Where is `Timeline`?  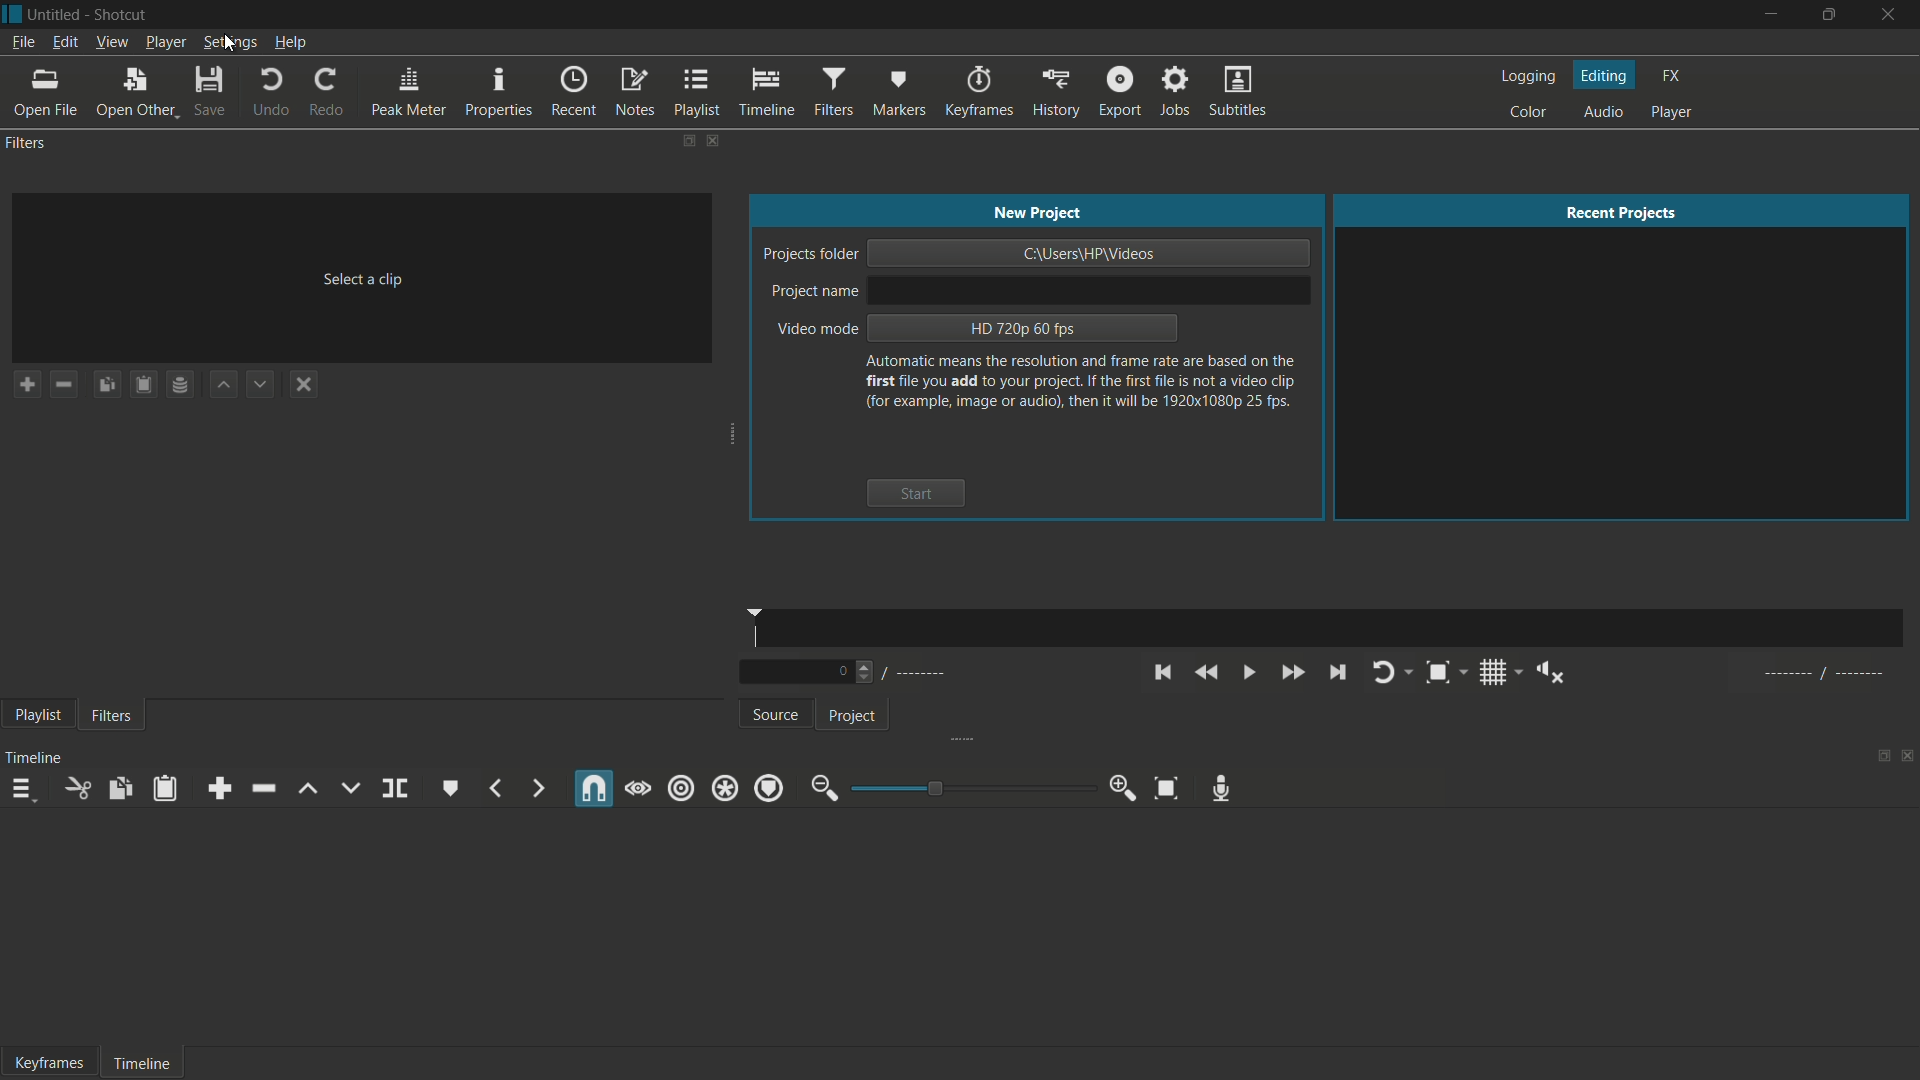 Timeline is located at coordinates (140, 1060).